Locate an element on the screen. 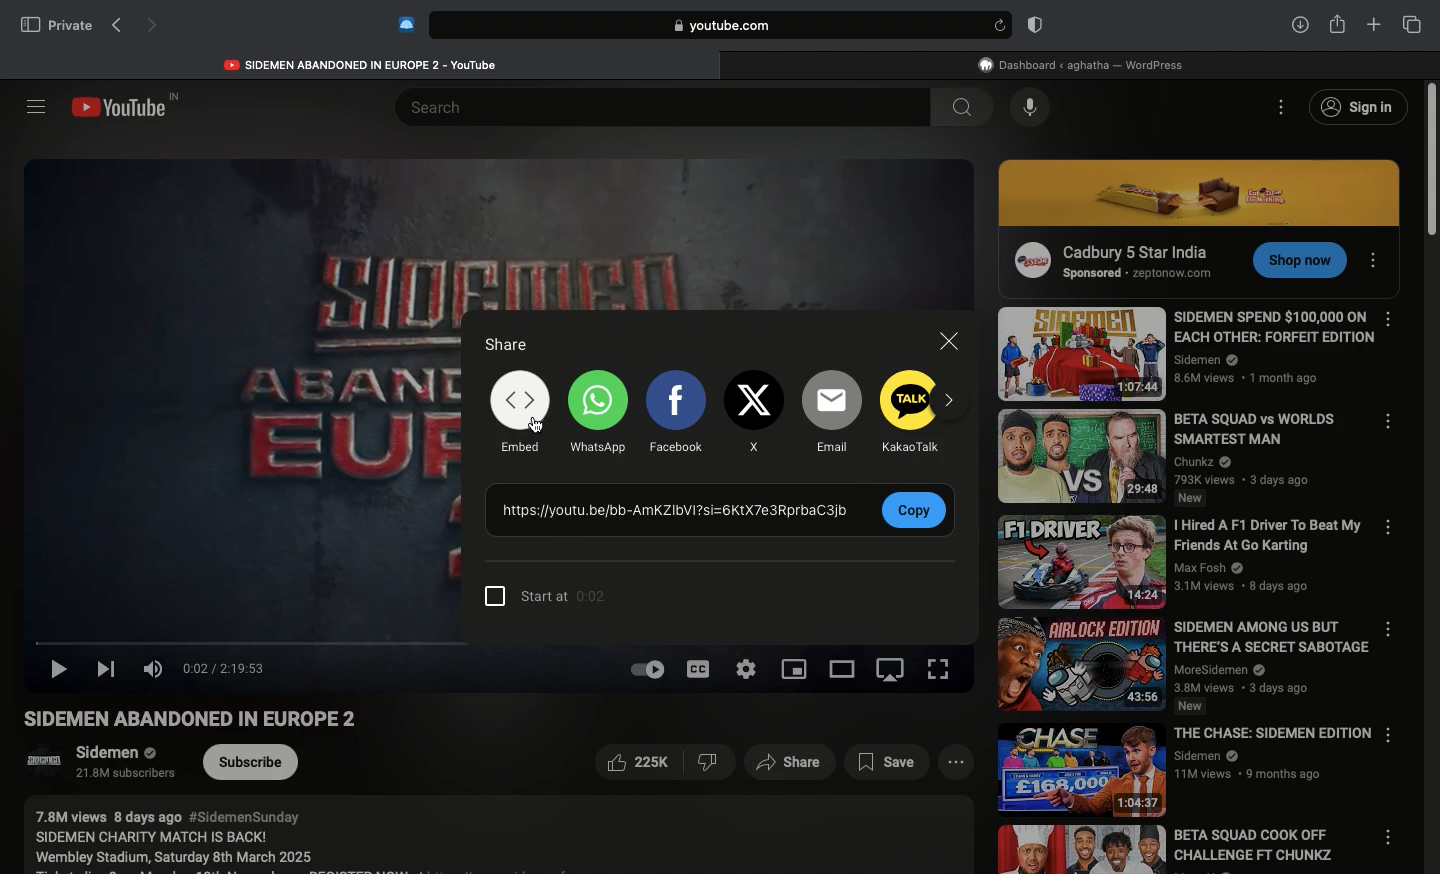 This screenshot has height=874, width=1440. cursor is located at coordinates (537, 428).